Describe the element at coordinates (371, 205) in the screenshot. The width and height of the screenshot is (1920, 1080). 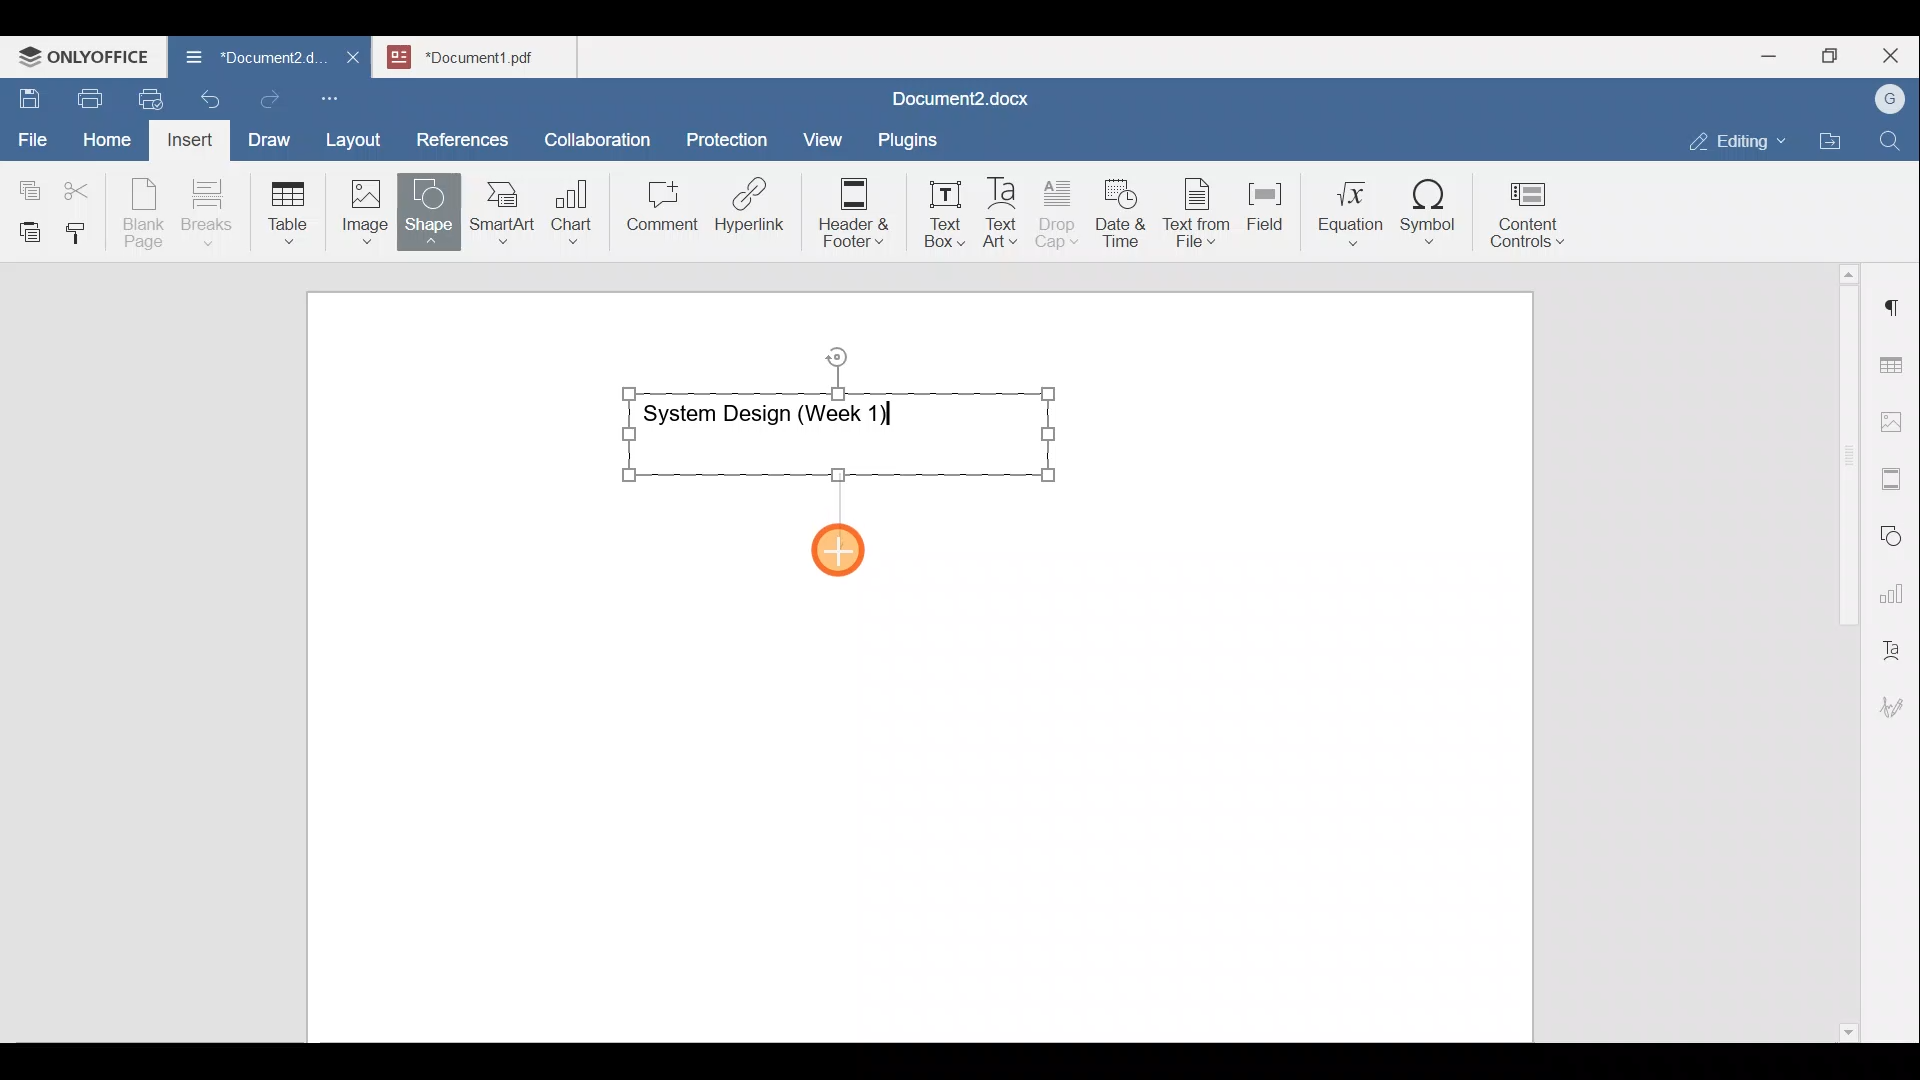
I see `Image` at that location.